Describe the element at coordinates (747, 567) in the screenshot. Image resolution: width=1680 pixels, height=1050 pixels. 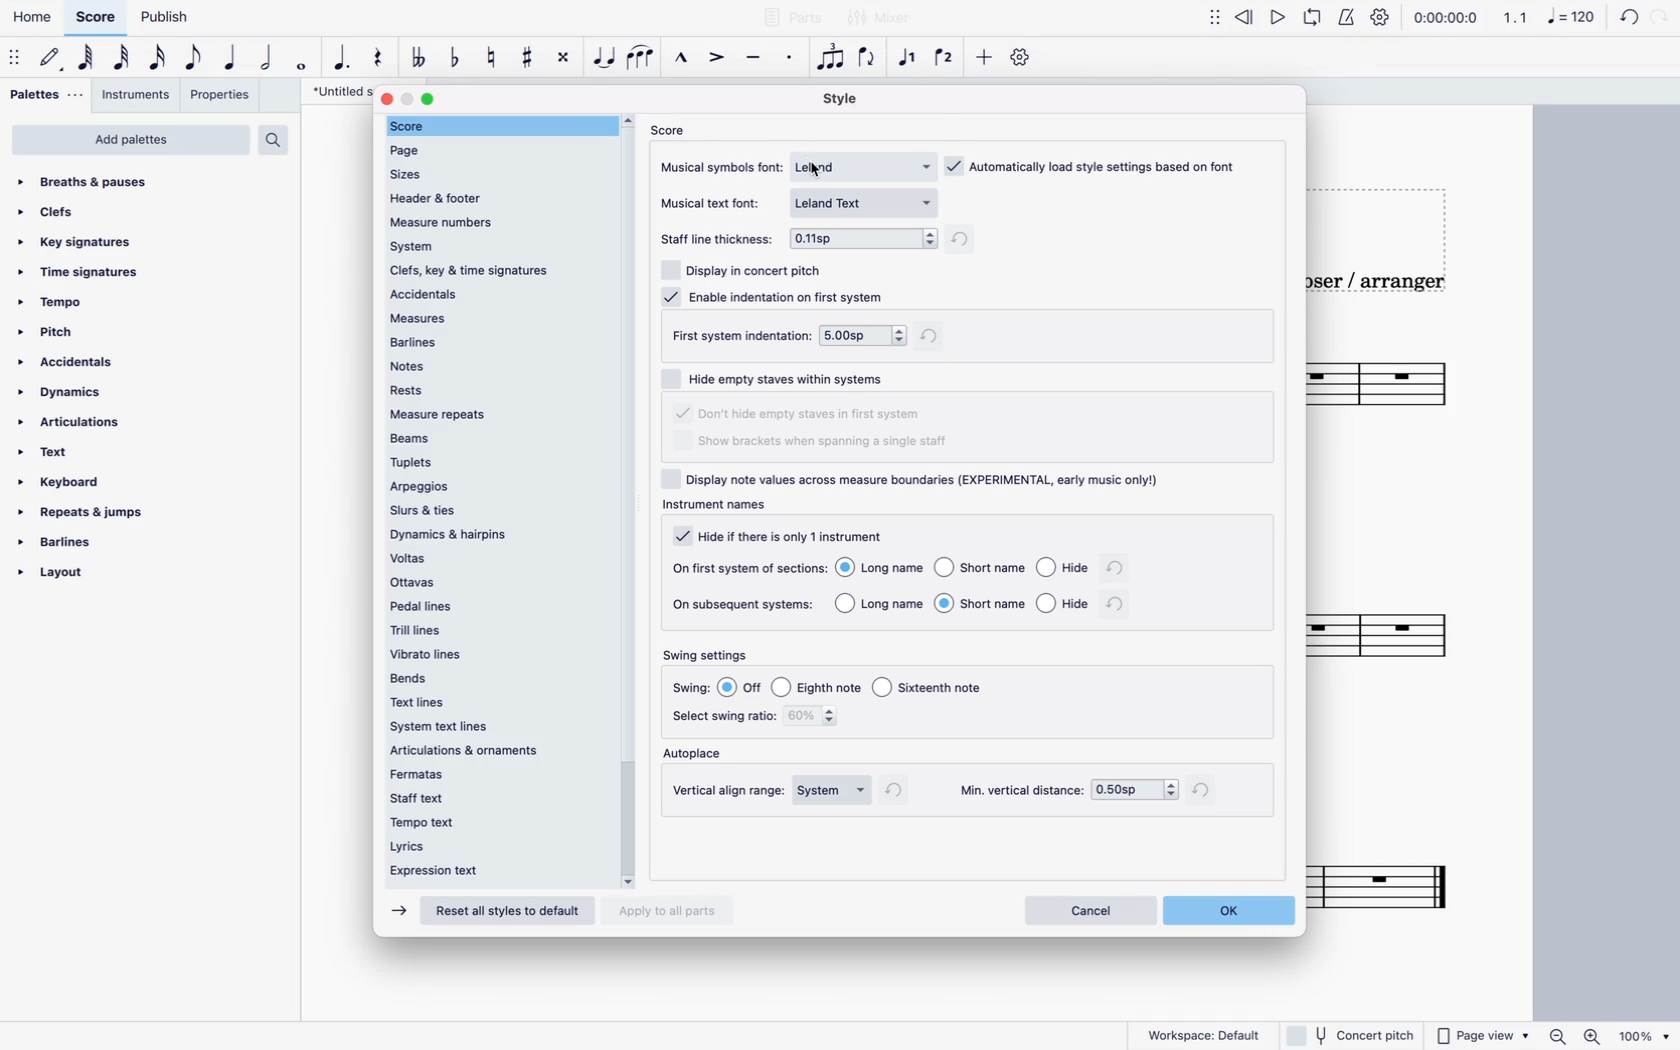
I see `on first system of sections` at that location.